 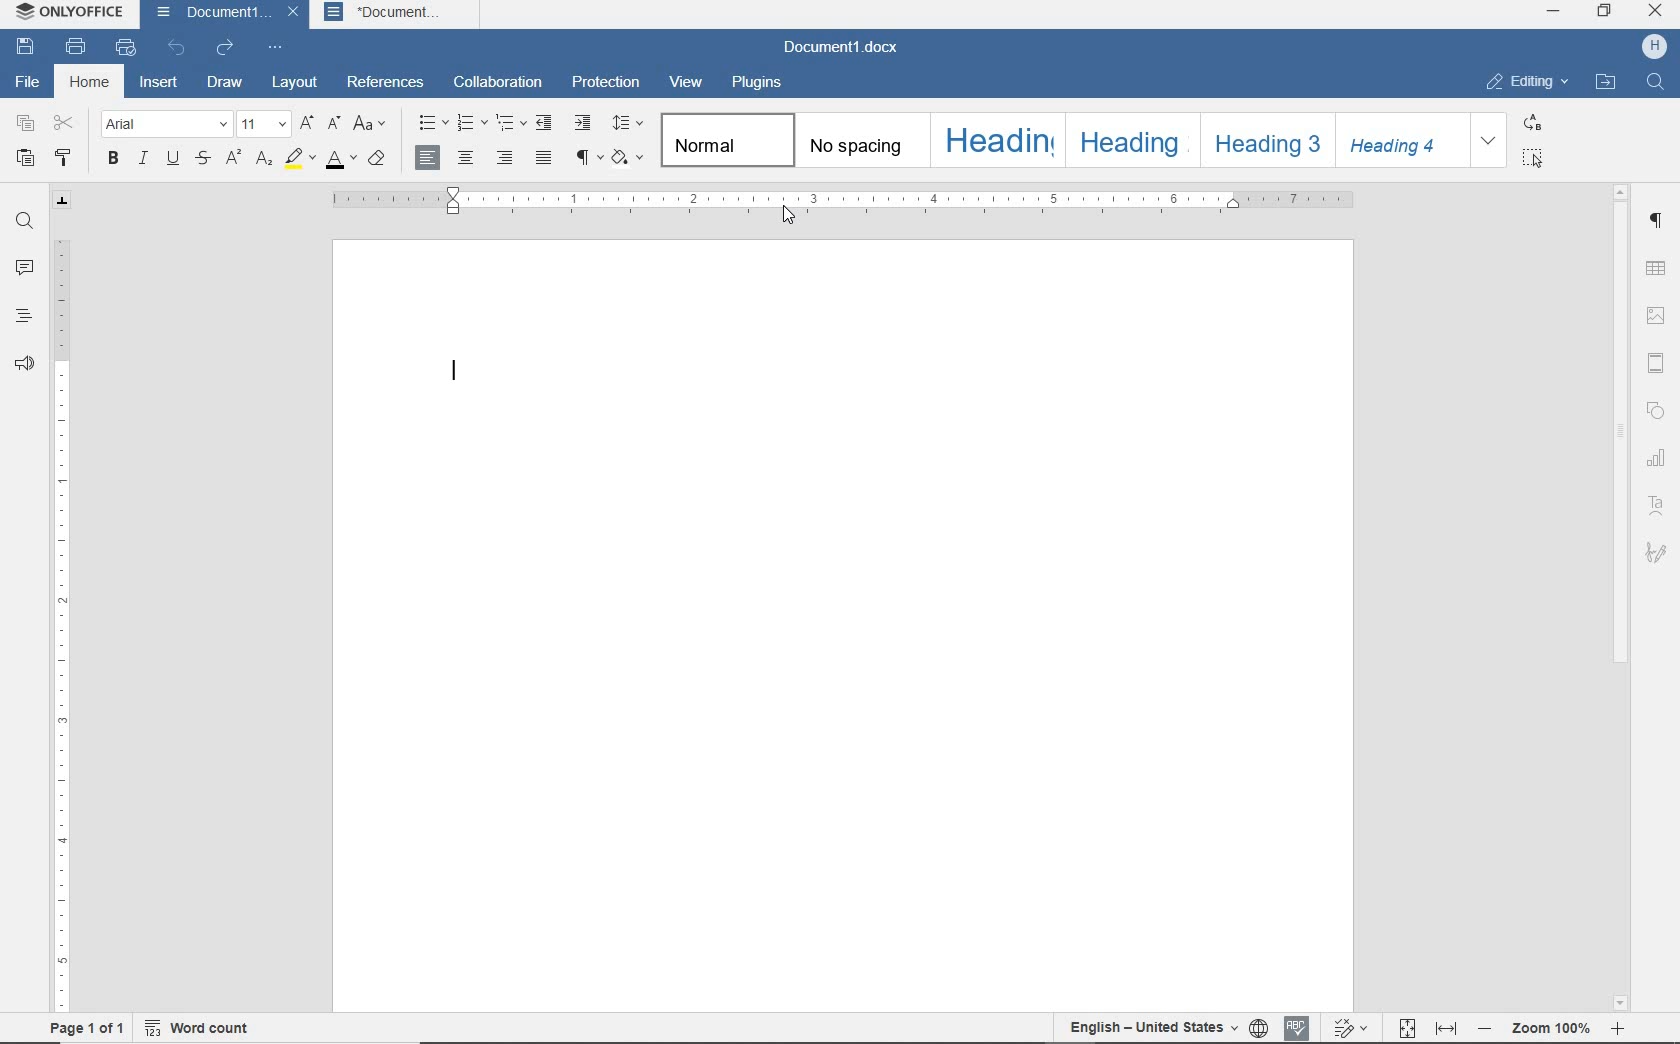 I want to click on DOCUMENT NAME, so click(x=848, y=48).